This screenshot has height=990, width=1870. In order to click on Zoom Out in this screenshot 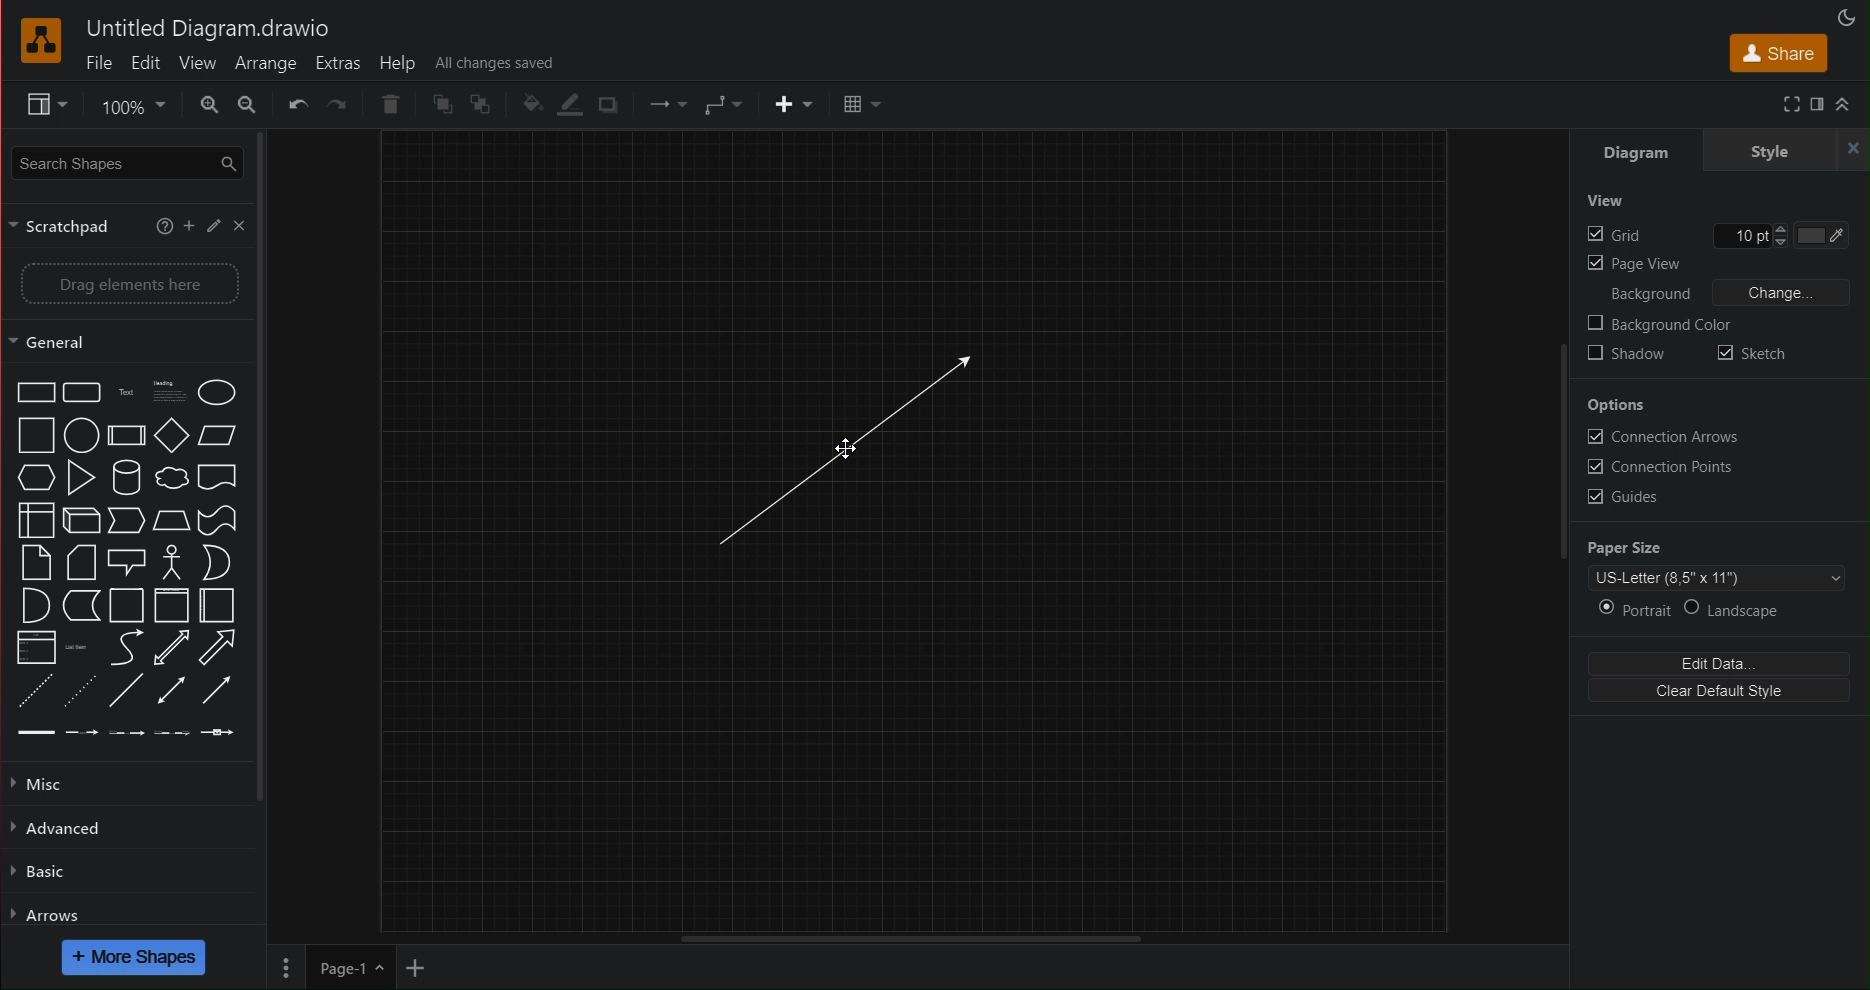, I will do `click(248, 104)`.